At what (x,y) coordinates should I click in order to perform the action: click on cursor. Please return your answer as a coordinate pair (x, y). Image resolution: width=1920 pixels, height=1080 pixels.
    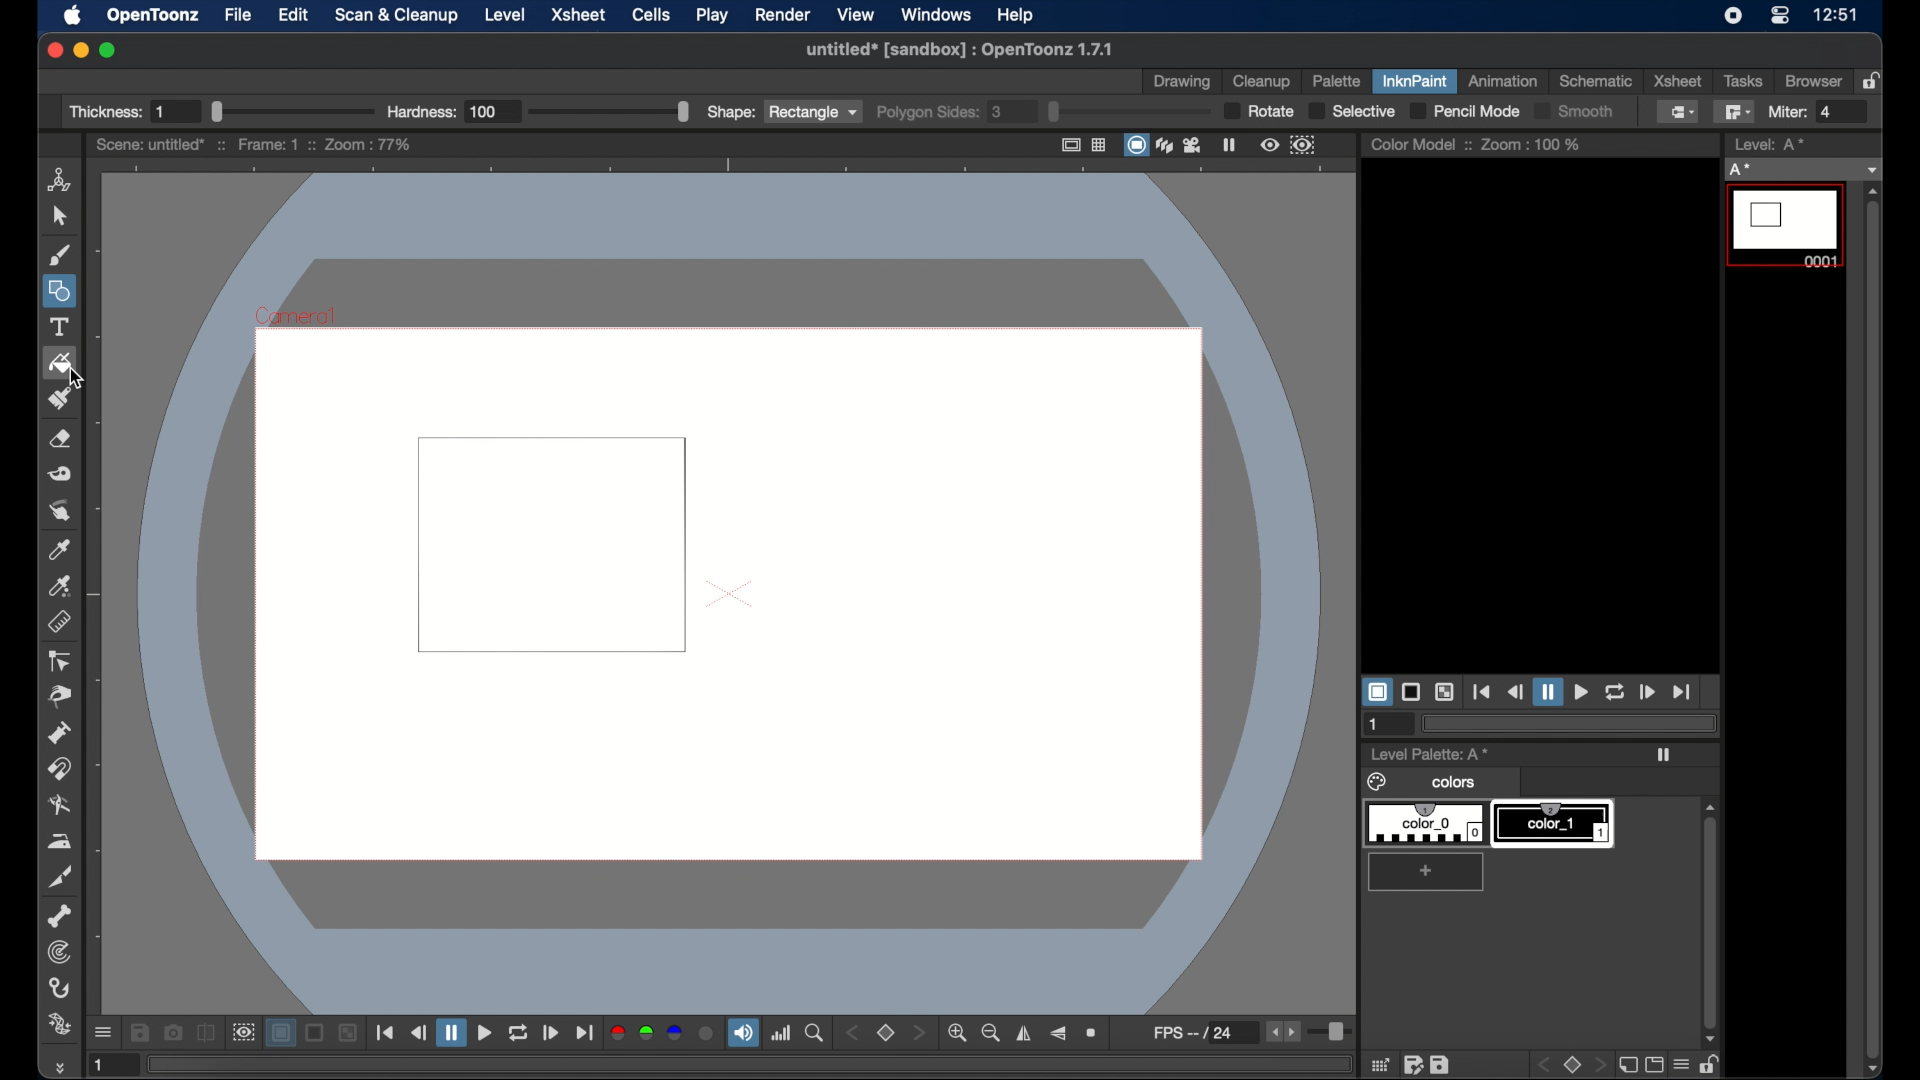
    Looking at the image, I should click on (77, 379).